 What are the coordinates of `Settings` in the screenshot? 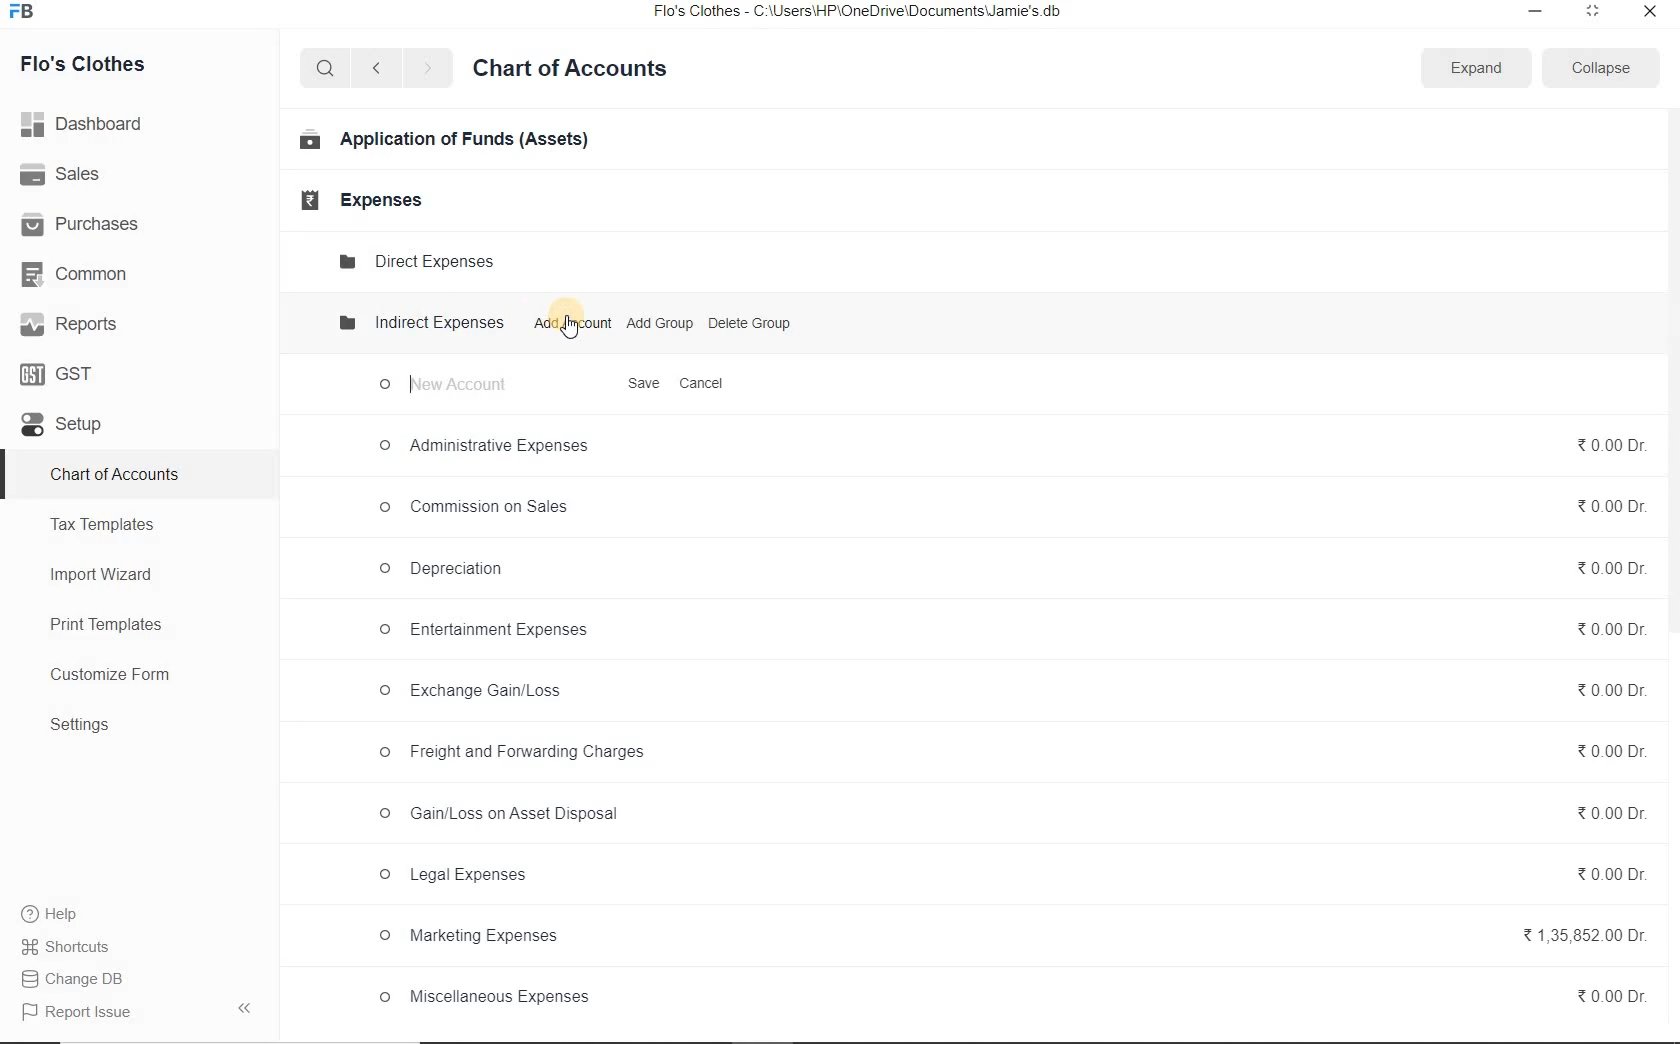 It's located at (80, 724).